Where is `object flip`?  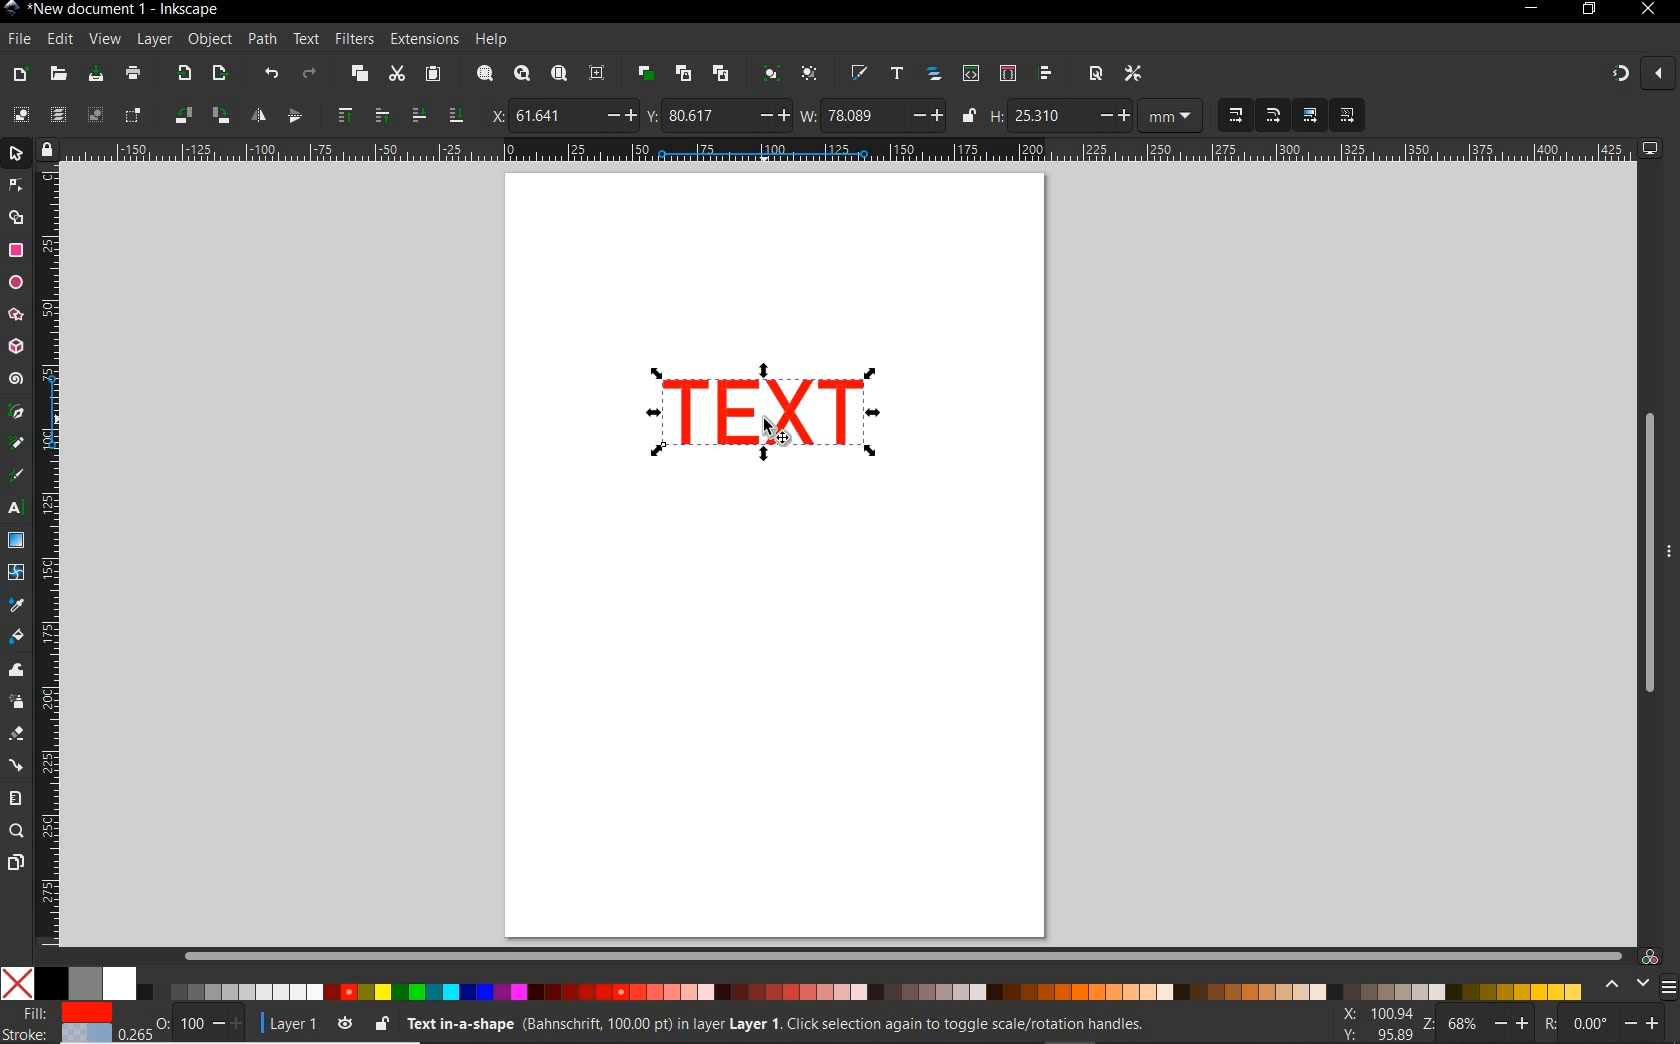 object flip is located at coordinates (274, 116).